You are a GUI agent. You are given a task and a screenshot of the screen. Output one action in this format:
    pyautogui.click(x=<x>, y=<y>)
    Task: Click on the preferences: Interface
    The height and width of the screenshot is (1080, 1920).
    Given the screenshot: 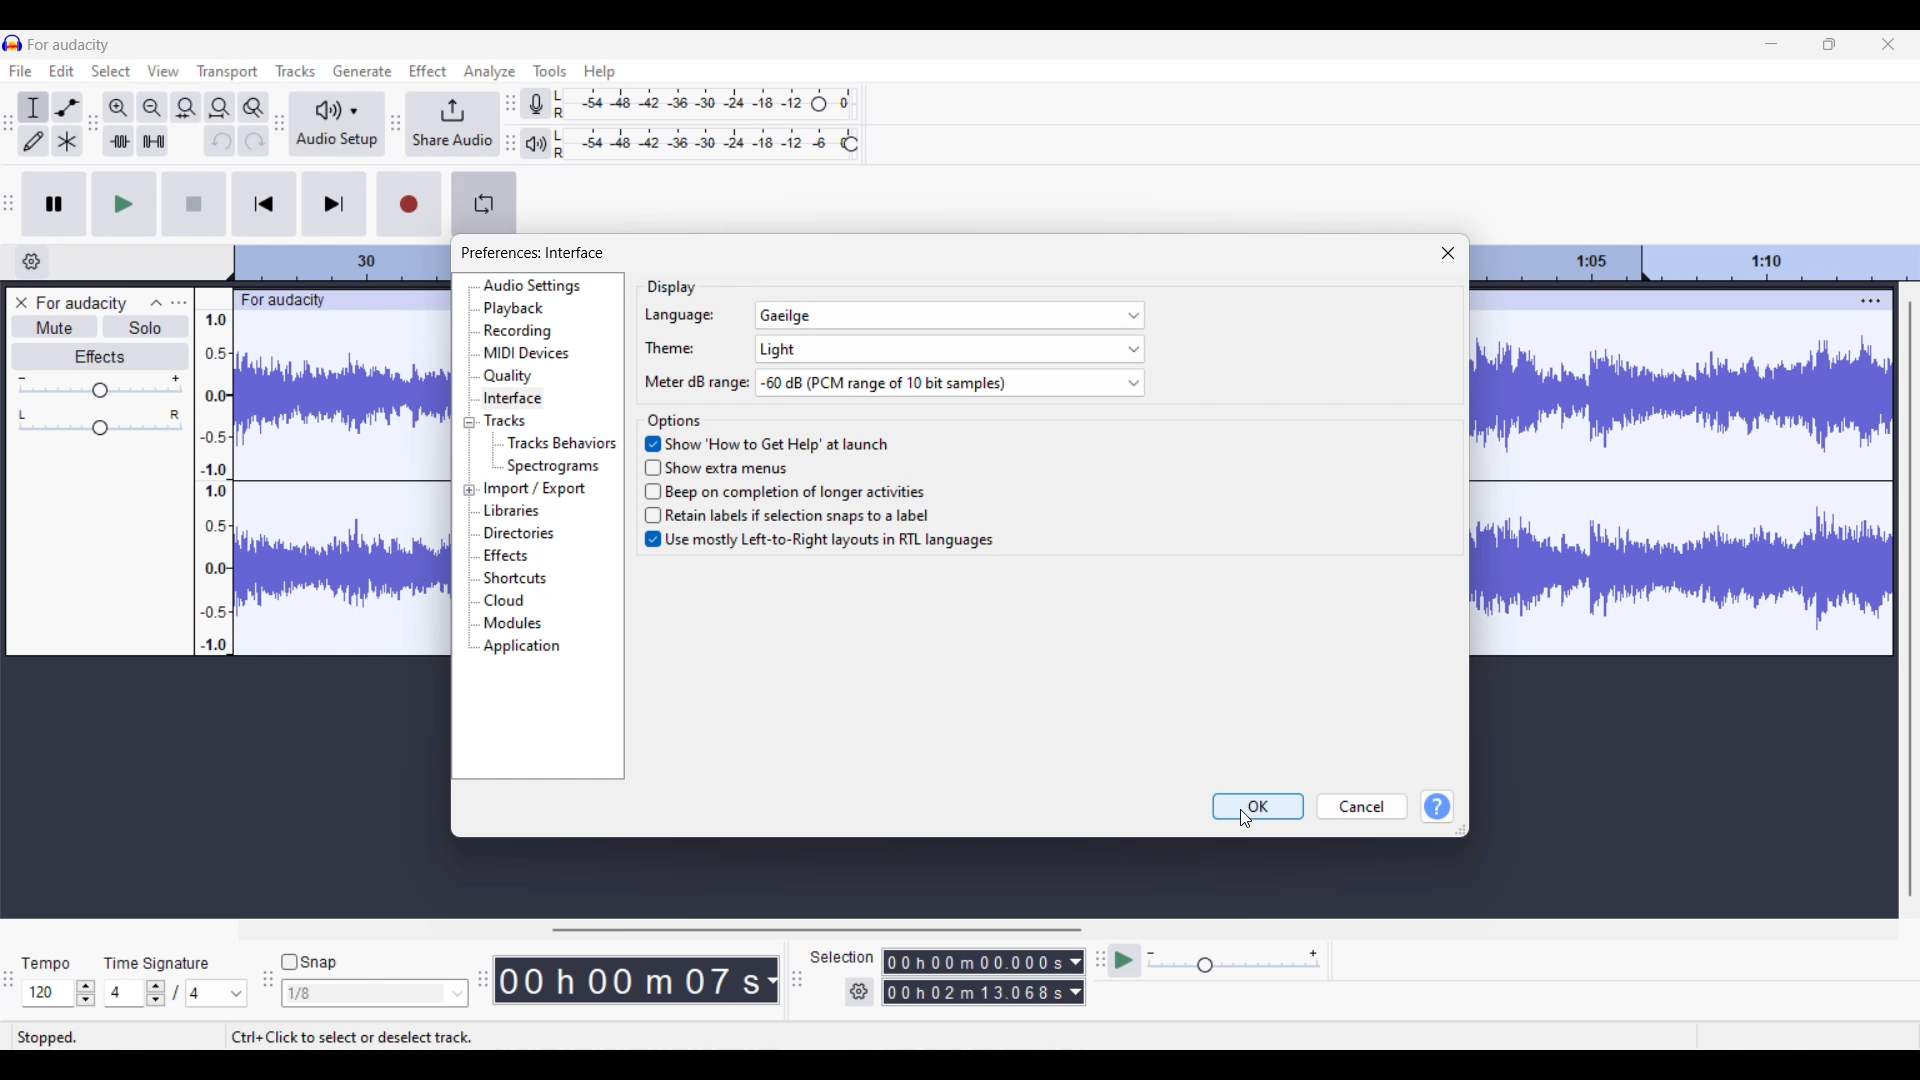 What is the action you would take?
    pyautogui.click(x=533, y=253)
    